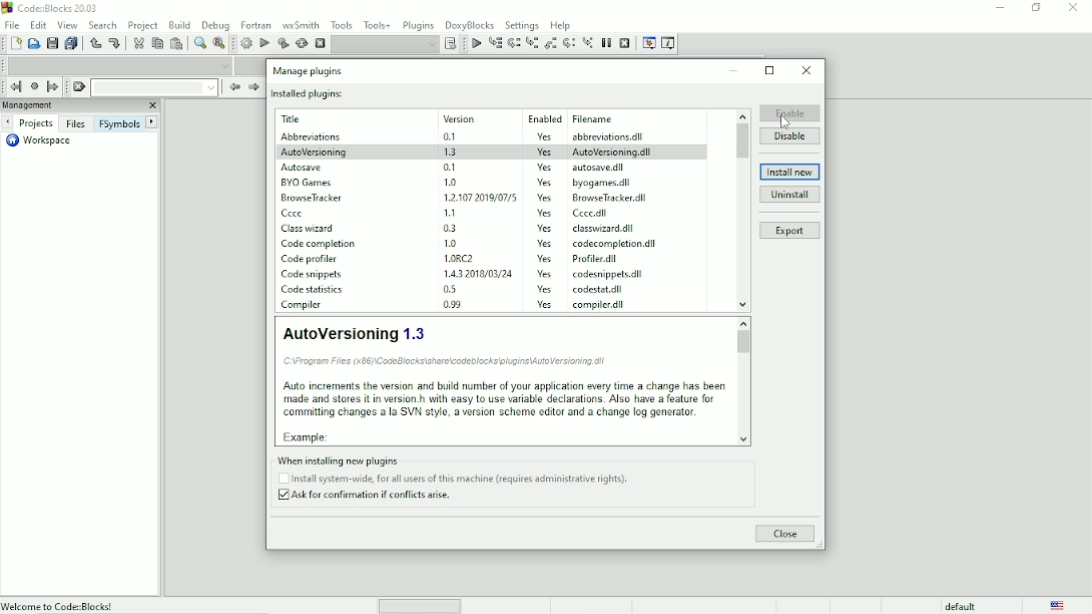  Describe the element at coordinates (311, 257) in the screenshot. I see `plugin` at that location.